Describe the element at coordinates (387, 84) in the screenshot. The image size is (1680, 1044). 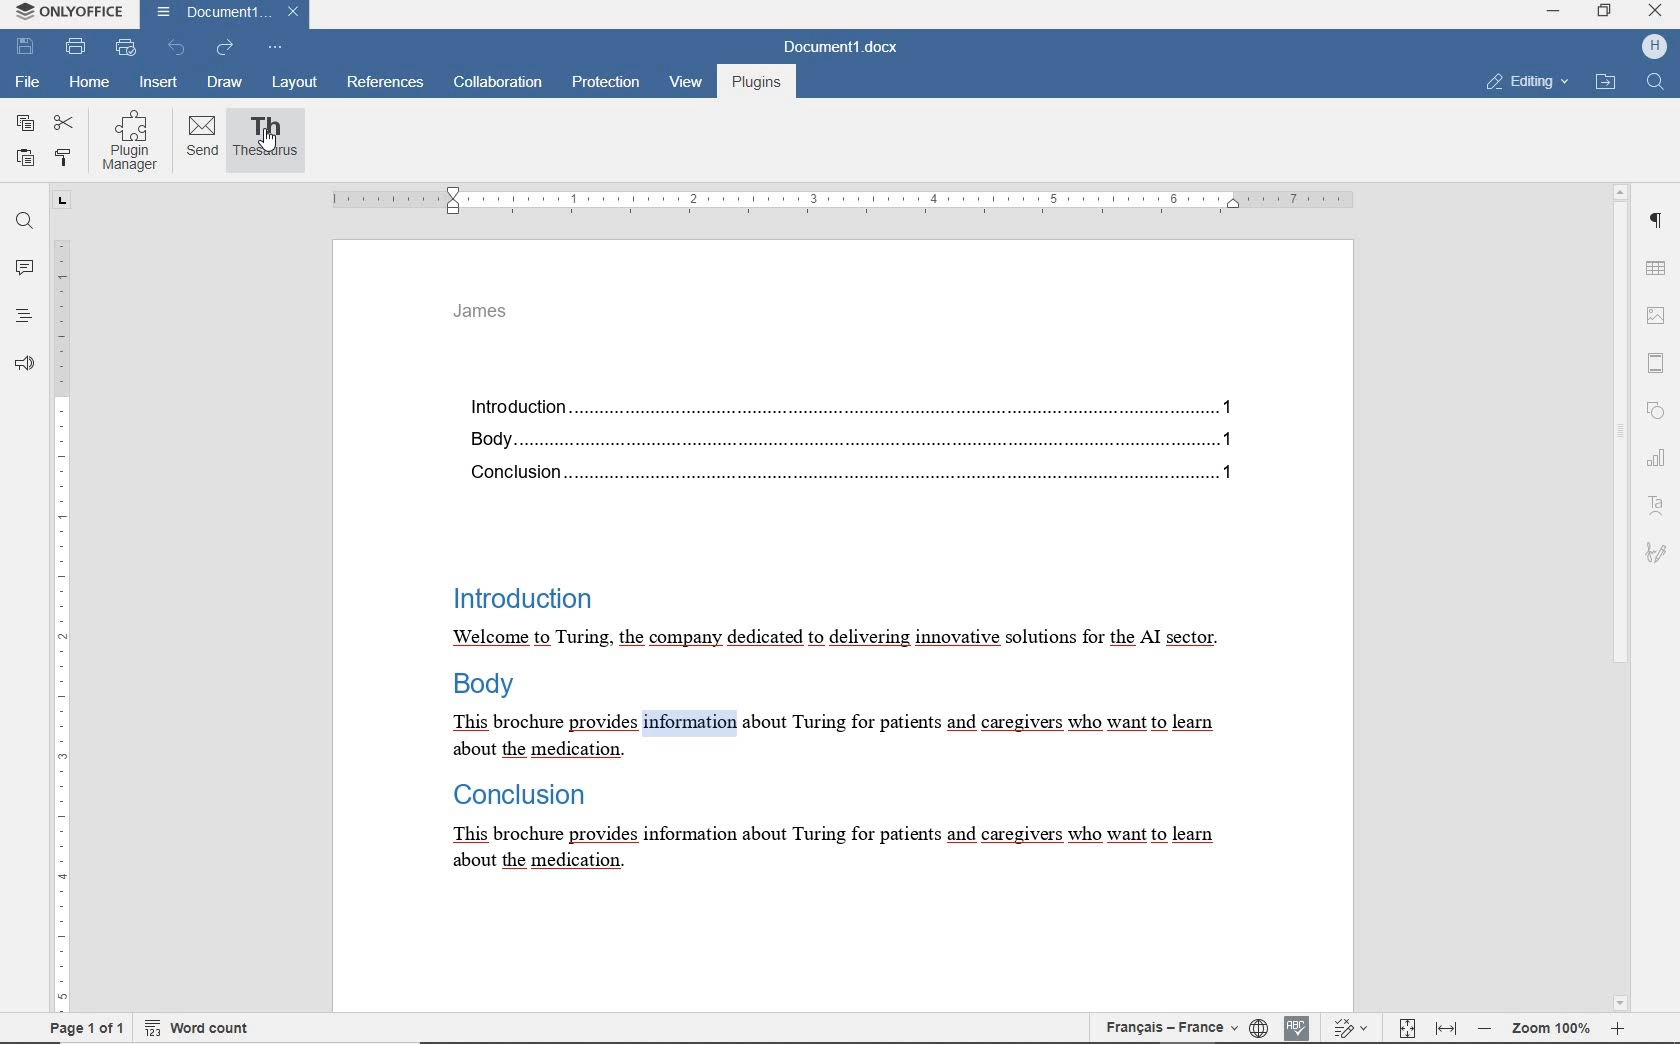
I see `REFERENCES` at that location.